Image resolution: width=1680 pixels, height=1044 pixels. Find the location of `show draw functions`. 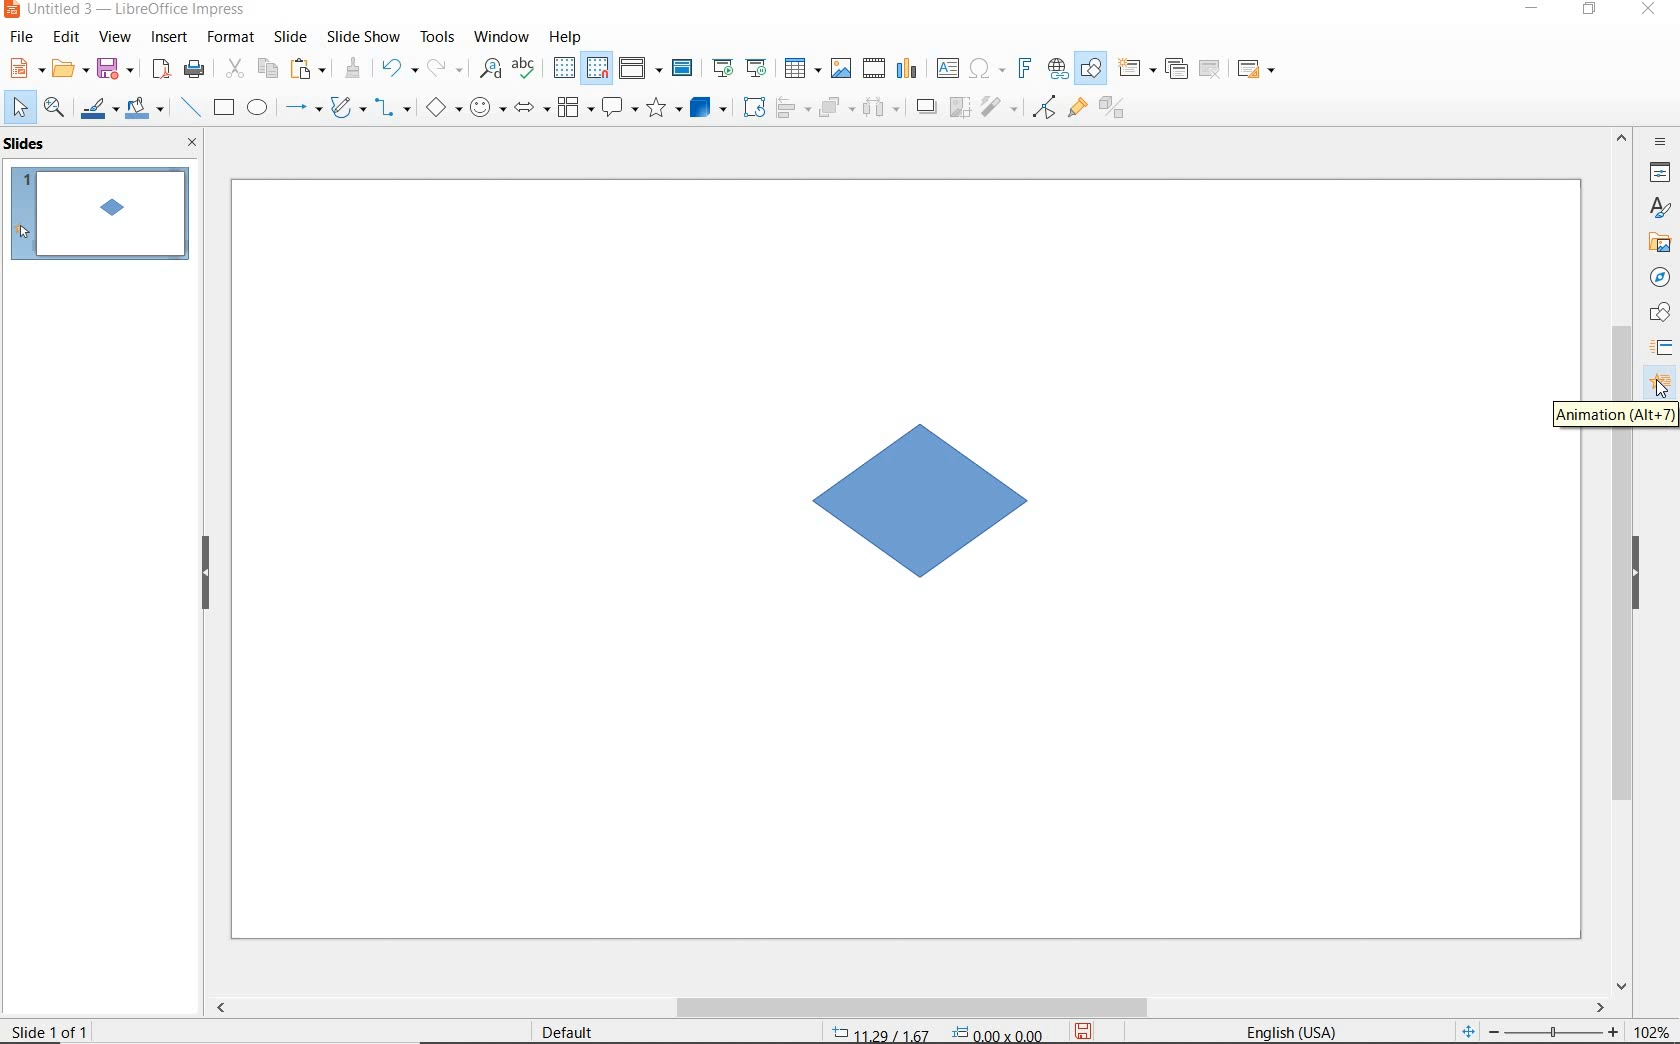

show draw functions is located at coordinates (1090, 69).